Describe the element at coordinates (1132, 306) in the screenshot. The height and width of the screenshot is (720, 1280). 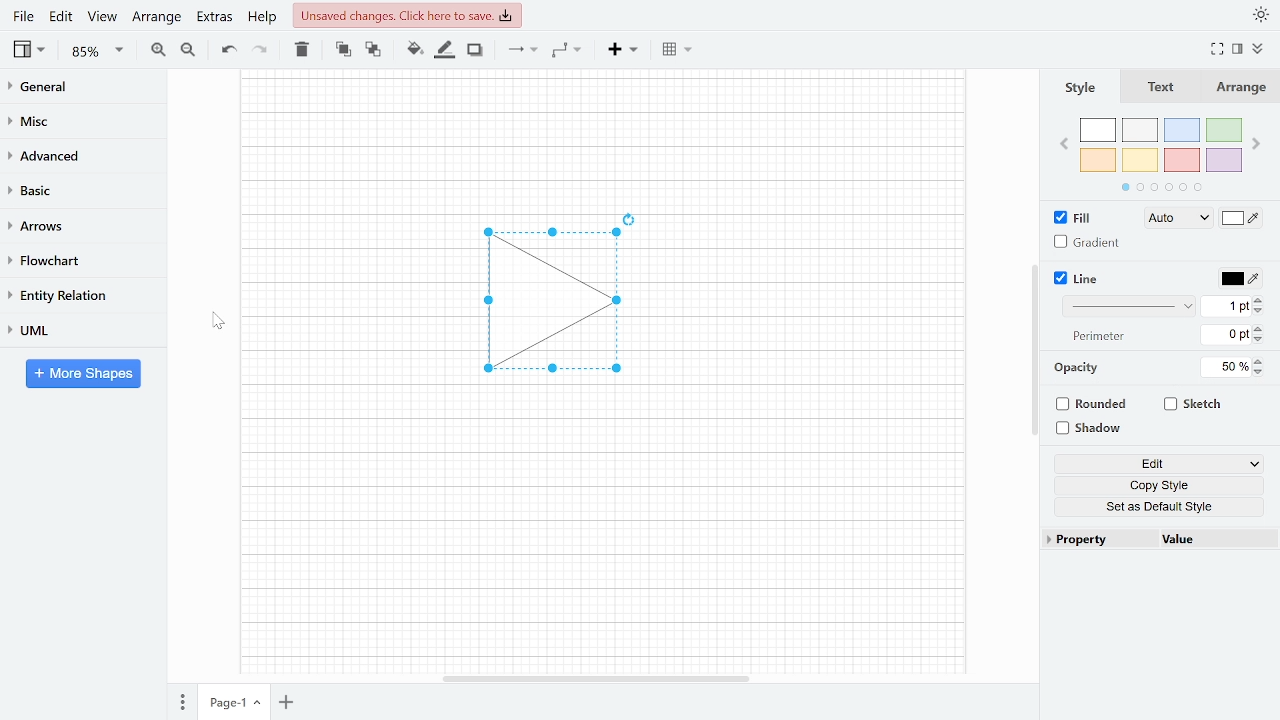
I see `Line style` at that location.